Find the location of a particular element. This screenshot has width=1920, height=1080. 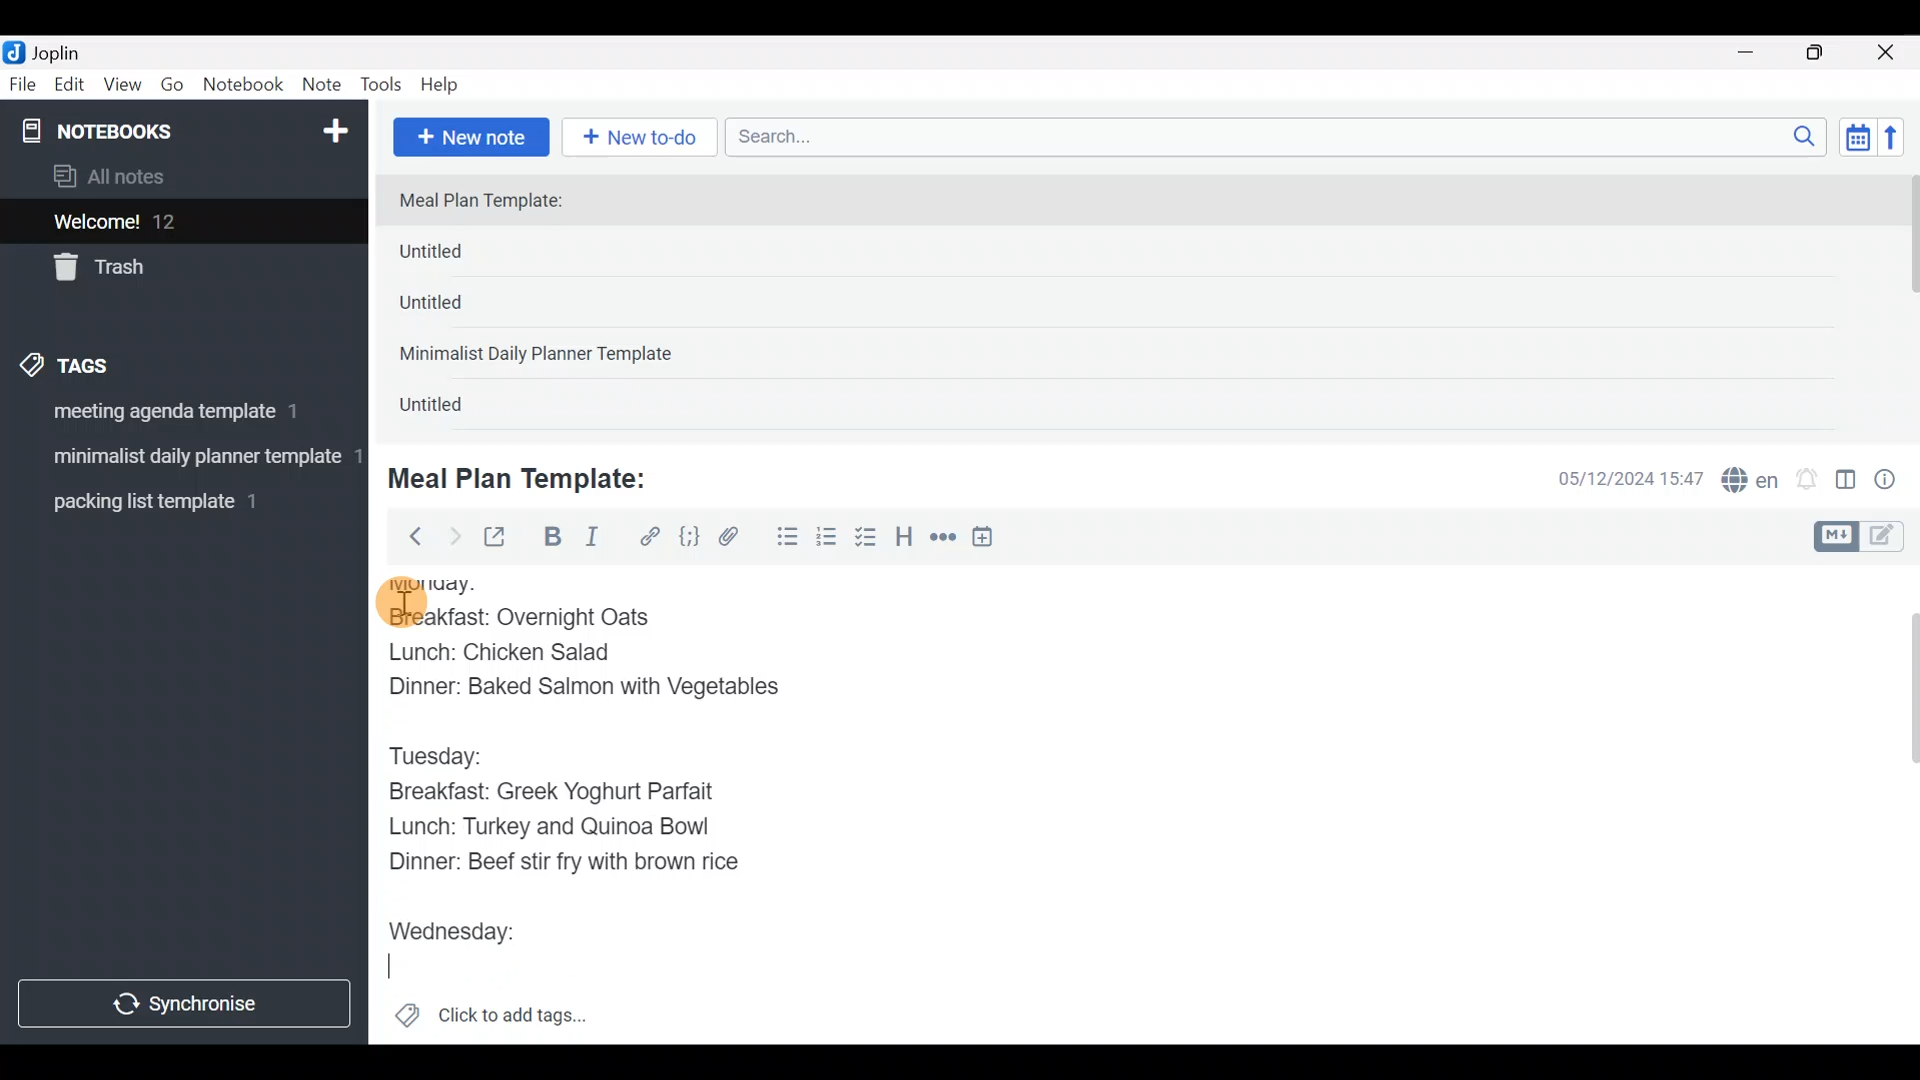

Toggle external editing is located at coordinates (502, 538).